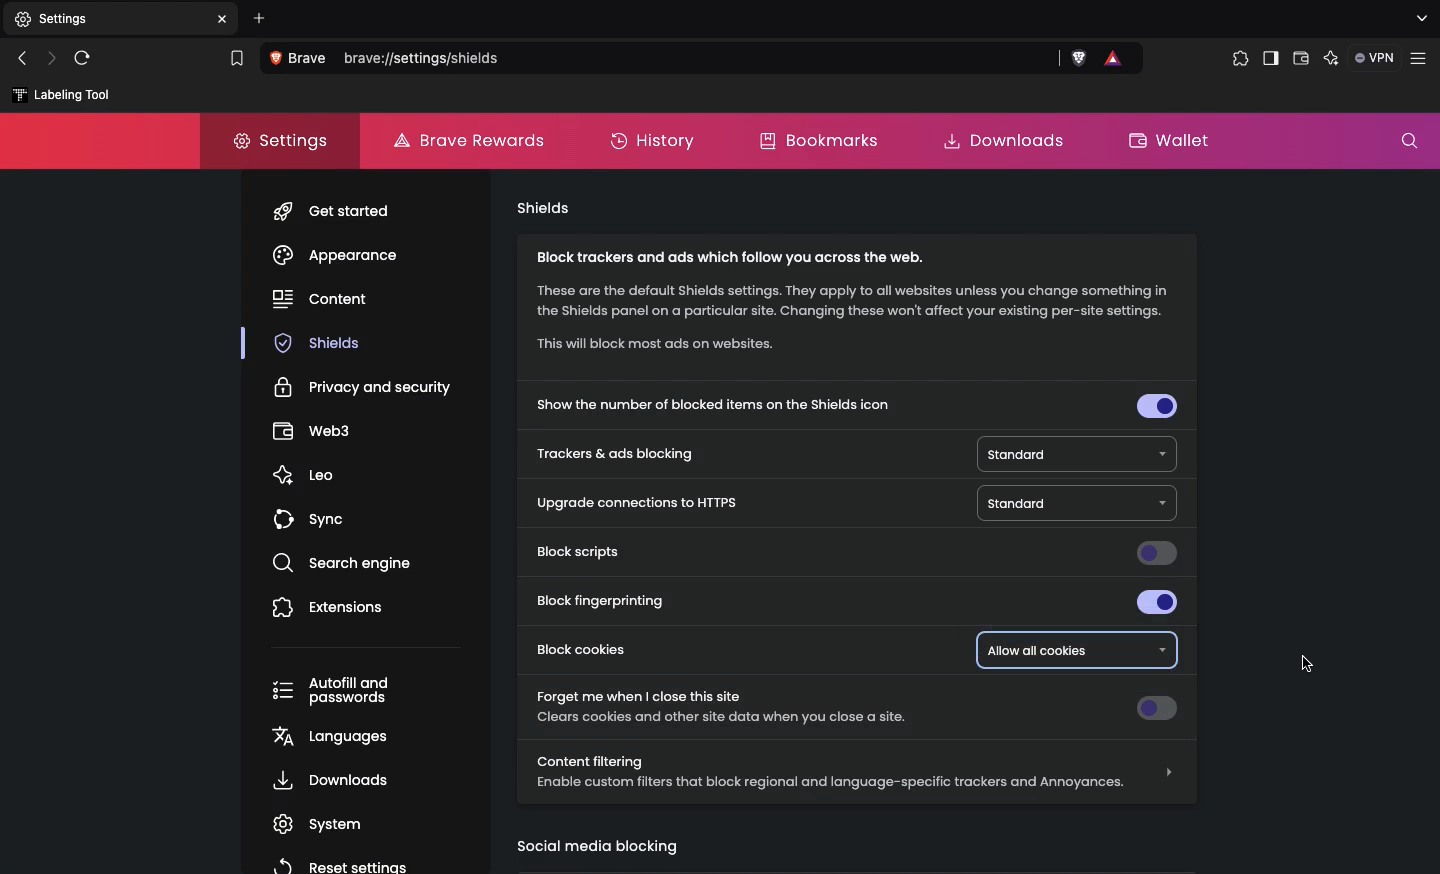  I want to click on reset settings, so click(338, 864).